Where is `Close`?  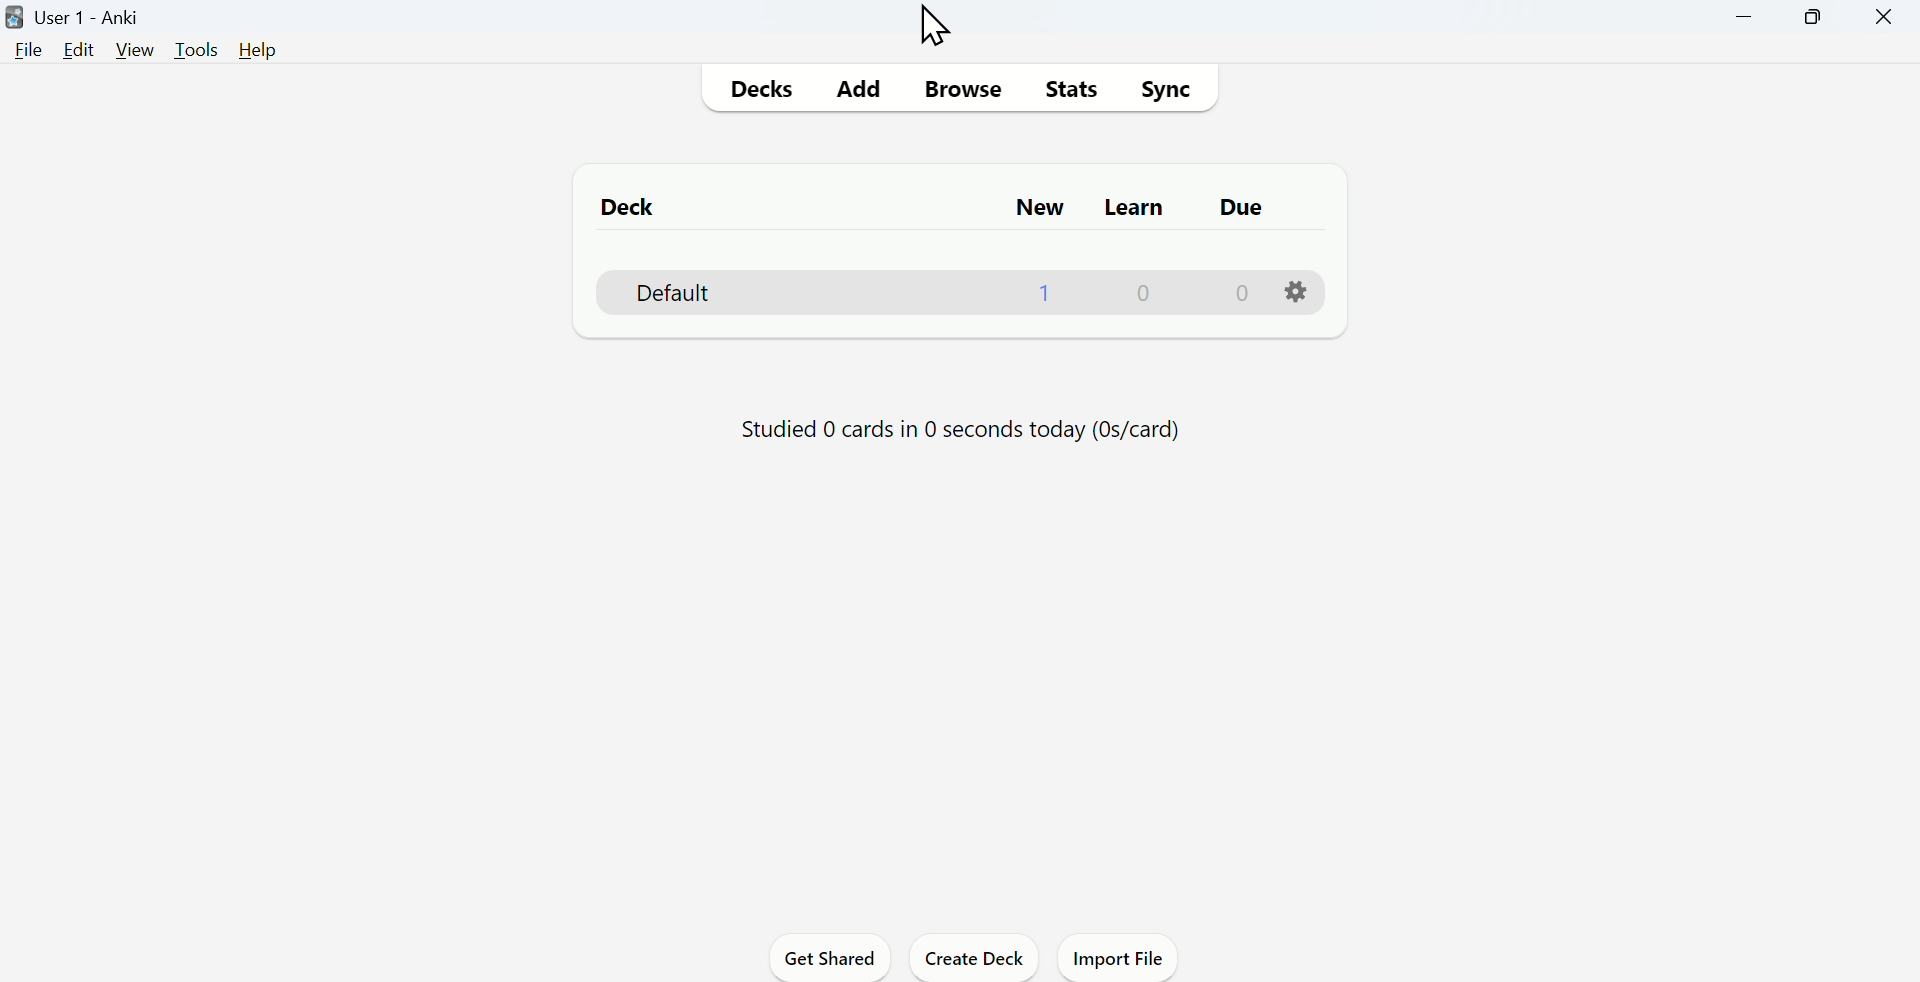 Close is located at coordinates (1884, 18).